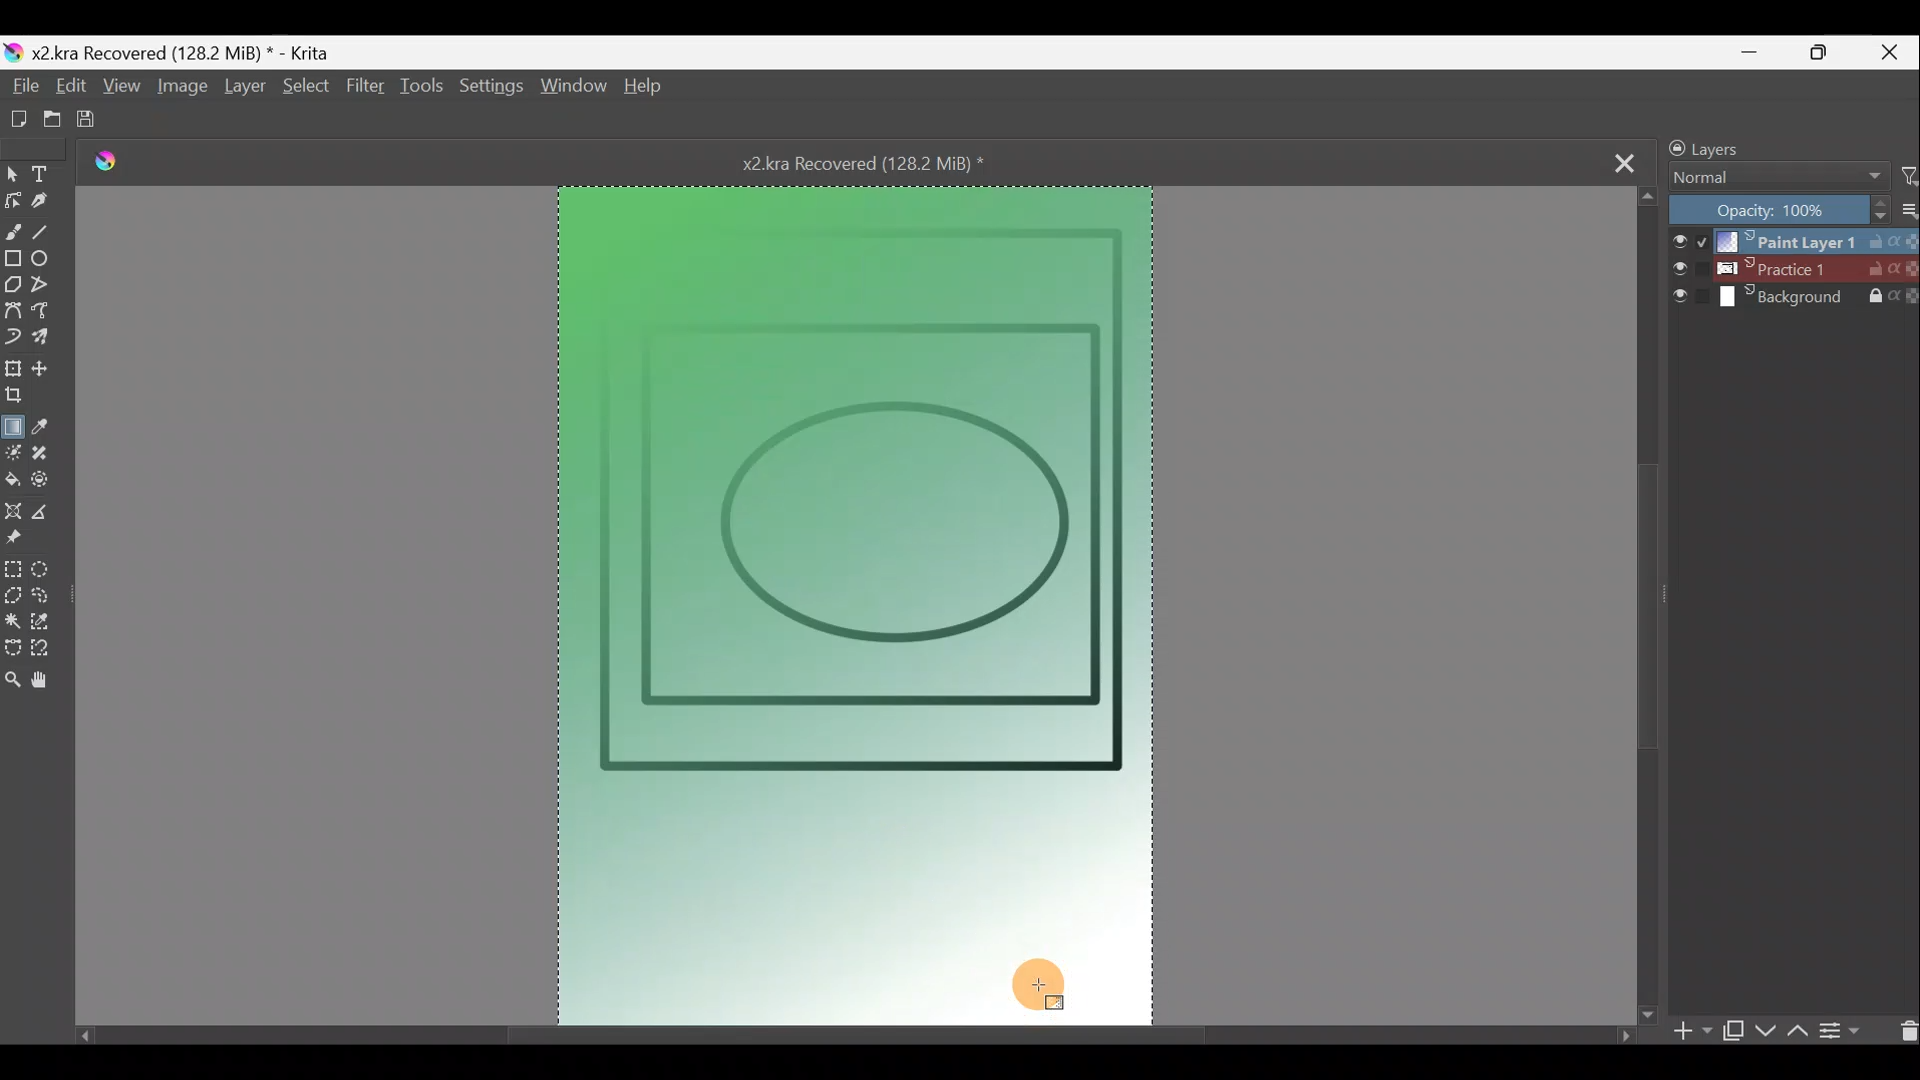 The height and width of the screenshot is (1080, 1920). What do you see at coordinates (303, 87) in the screenshot?
I see `Select` at bounding box center [303, 87].